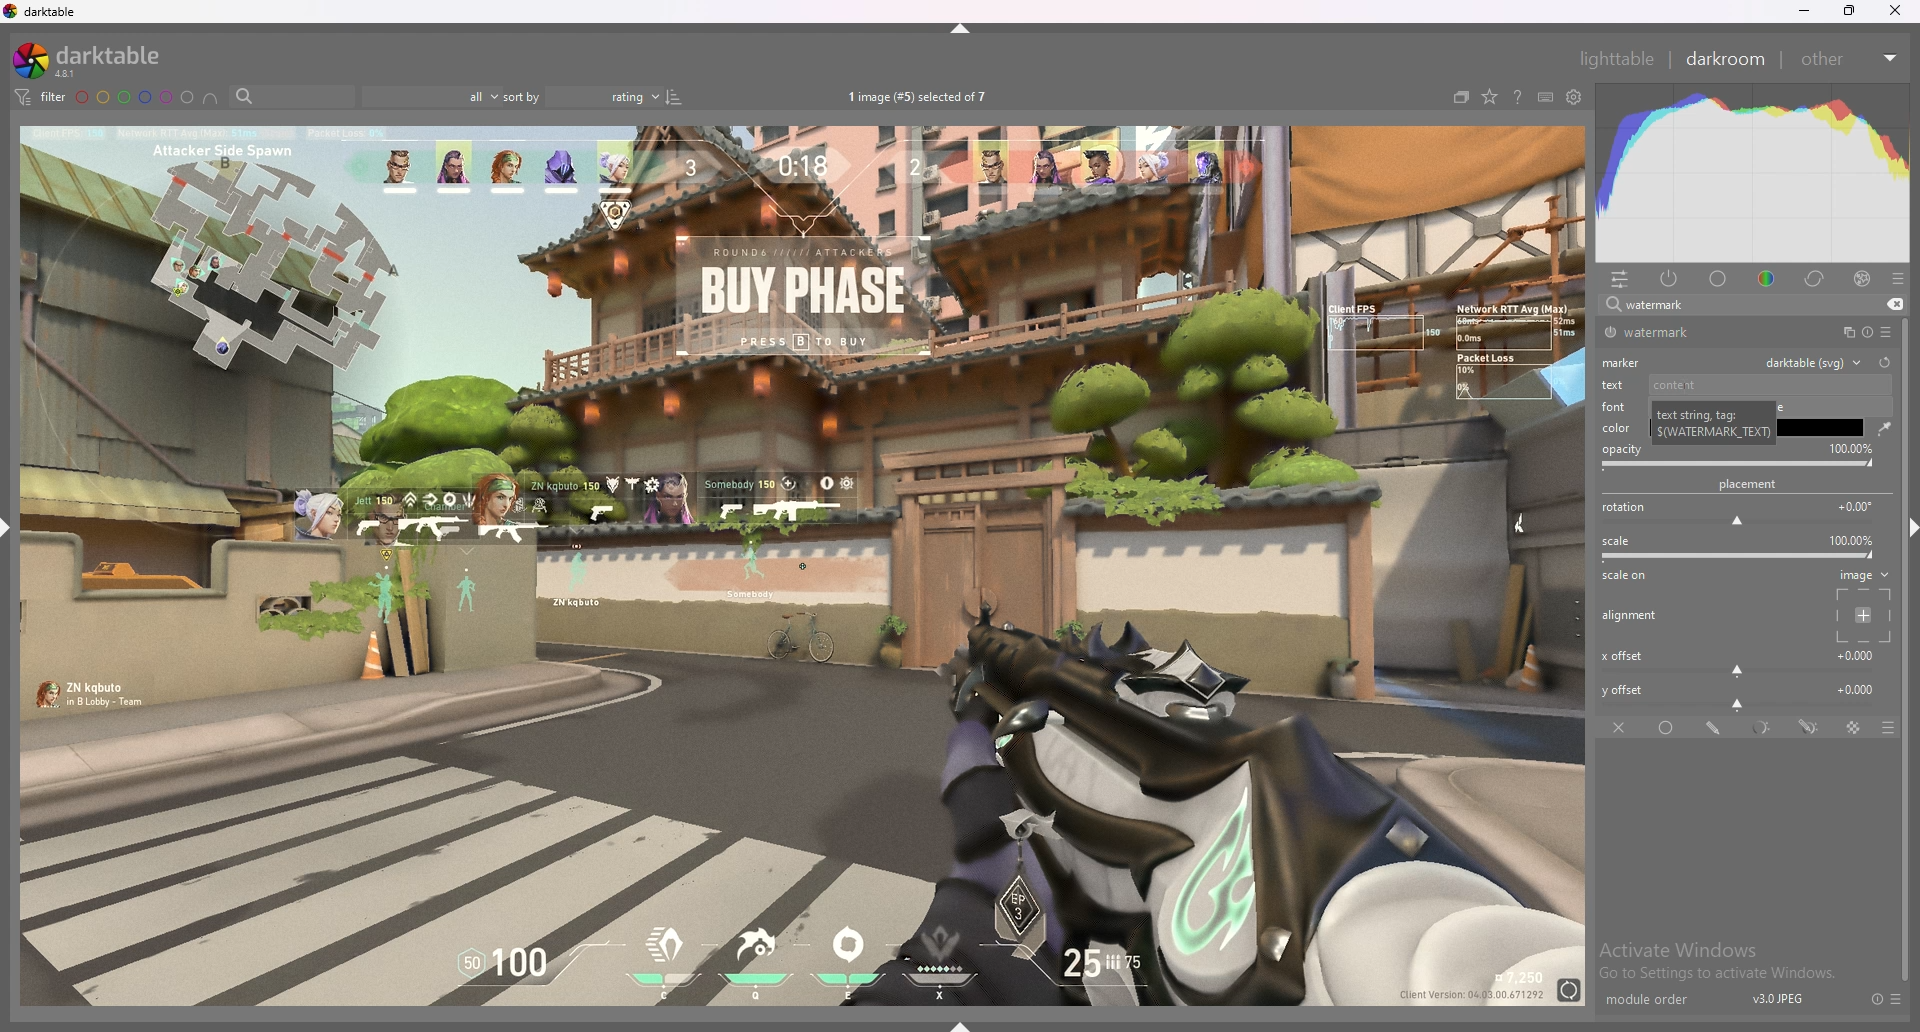  What do you see at coordinates (1621, 727) in the screenshot?
I see `off` at bounding box center [1621, 727].